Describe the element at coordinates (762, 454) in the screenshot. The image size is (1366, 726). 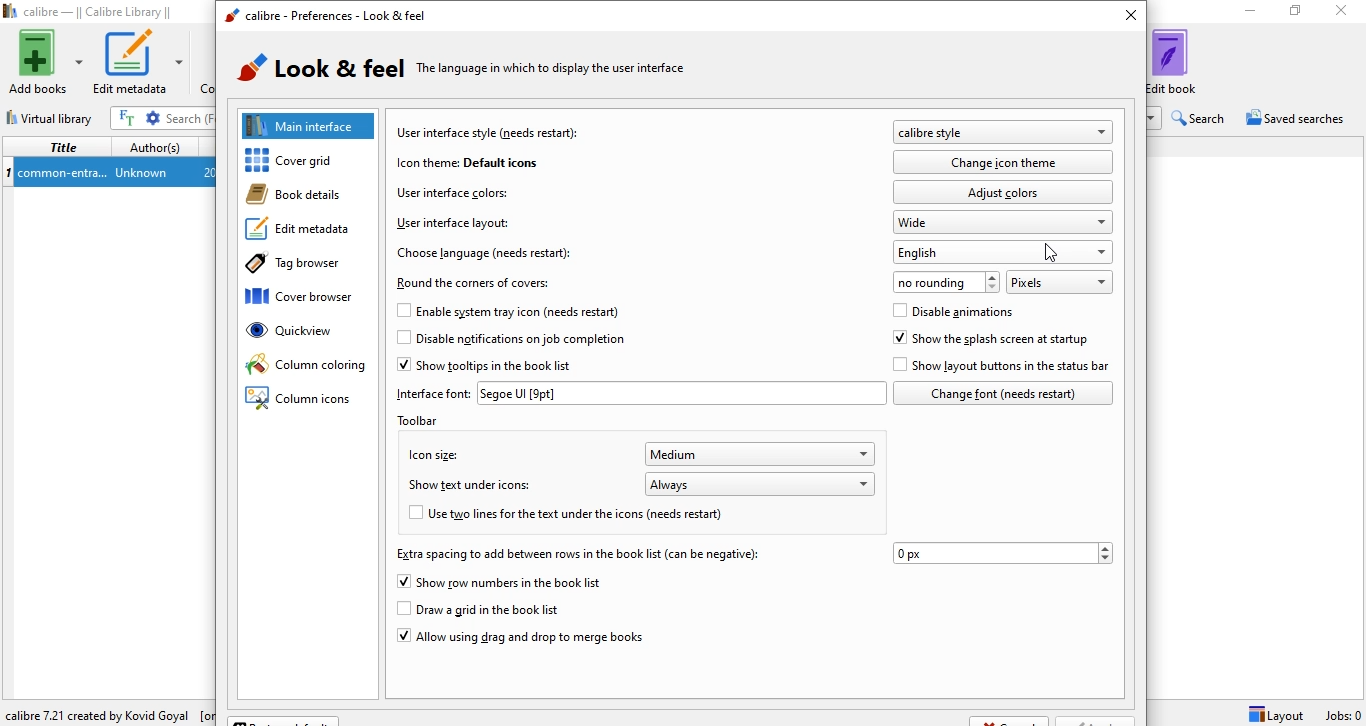
I see `medium` at that location.